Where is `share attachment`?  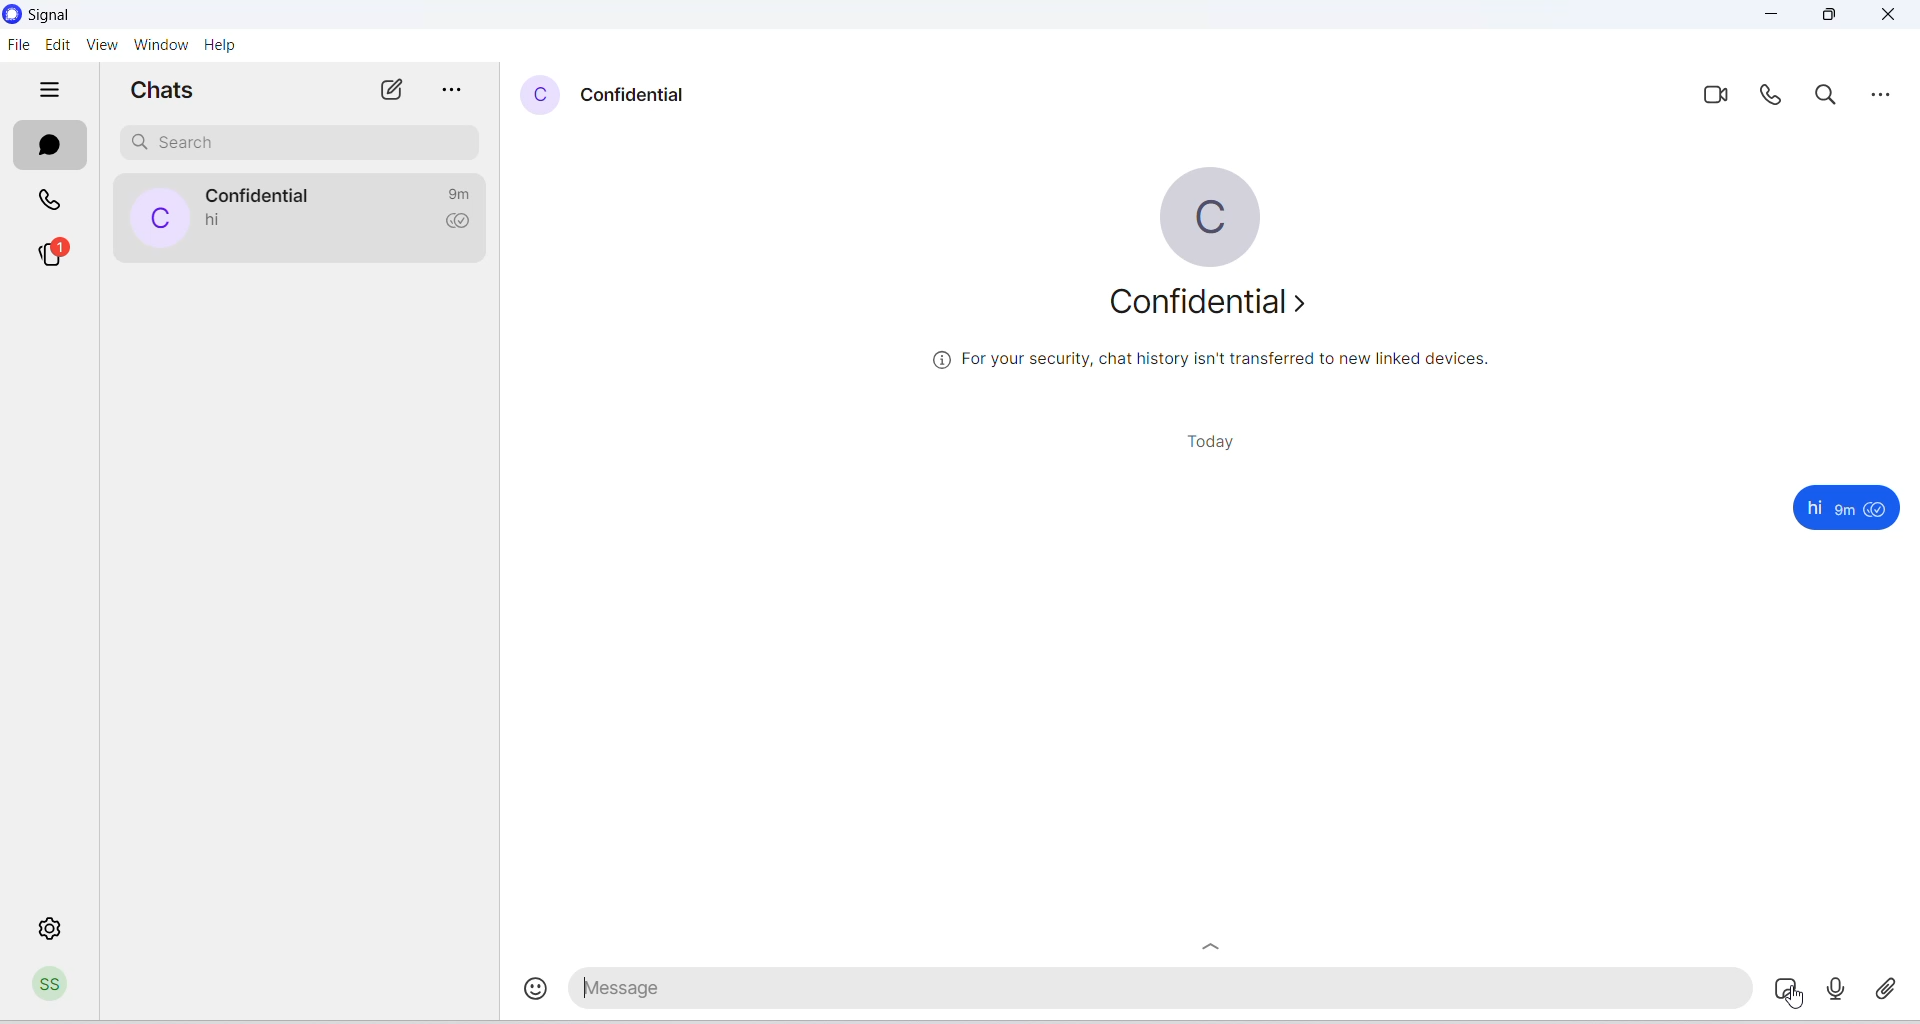 share attachment is located at coordinates (1892, 986).